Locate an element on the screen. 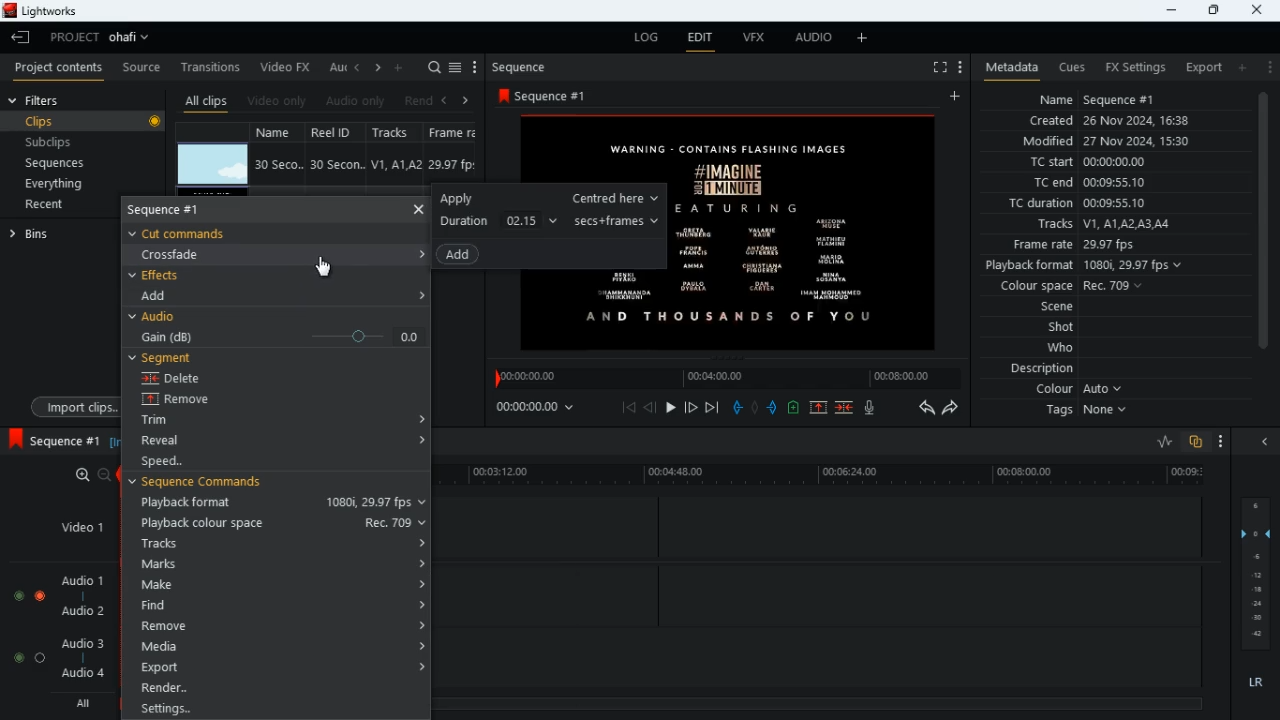 This screenshot has width=1280, height=720. zoom is located at coordinates (85, 475).